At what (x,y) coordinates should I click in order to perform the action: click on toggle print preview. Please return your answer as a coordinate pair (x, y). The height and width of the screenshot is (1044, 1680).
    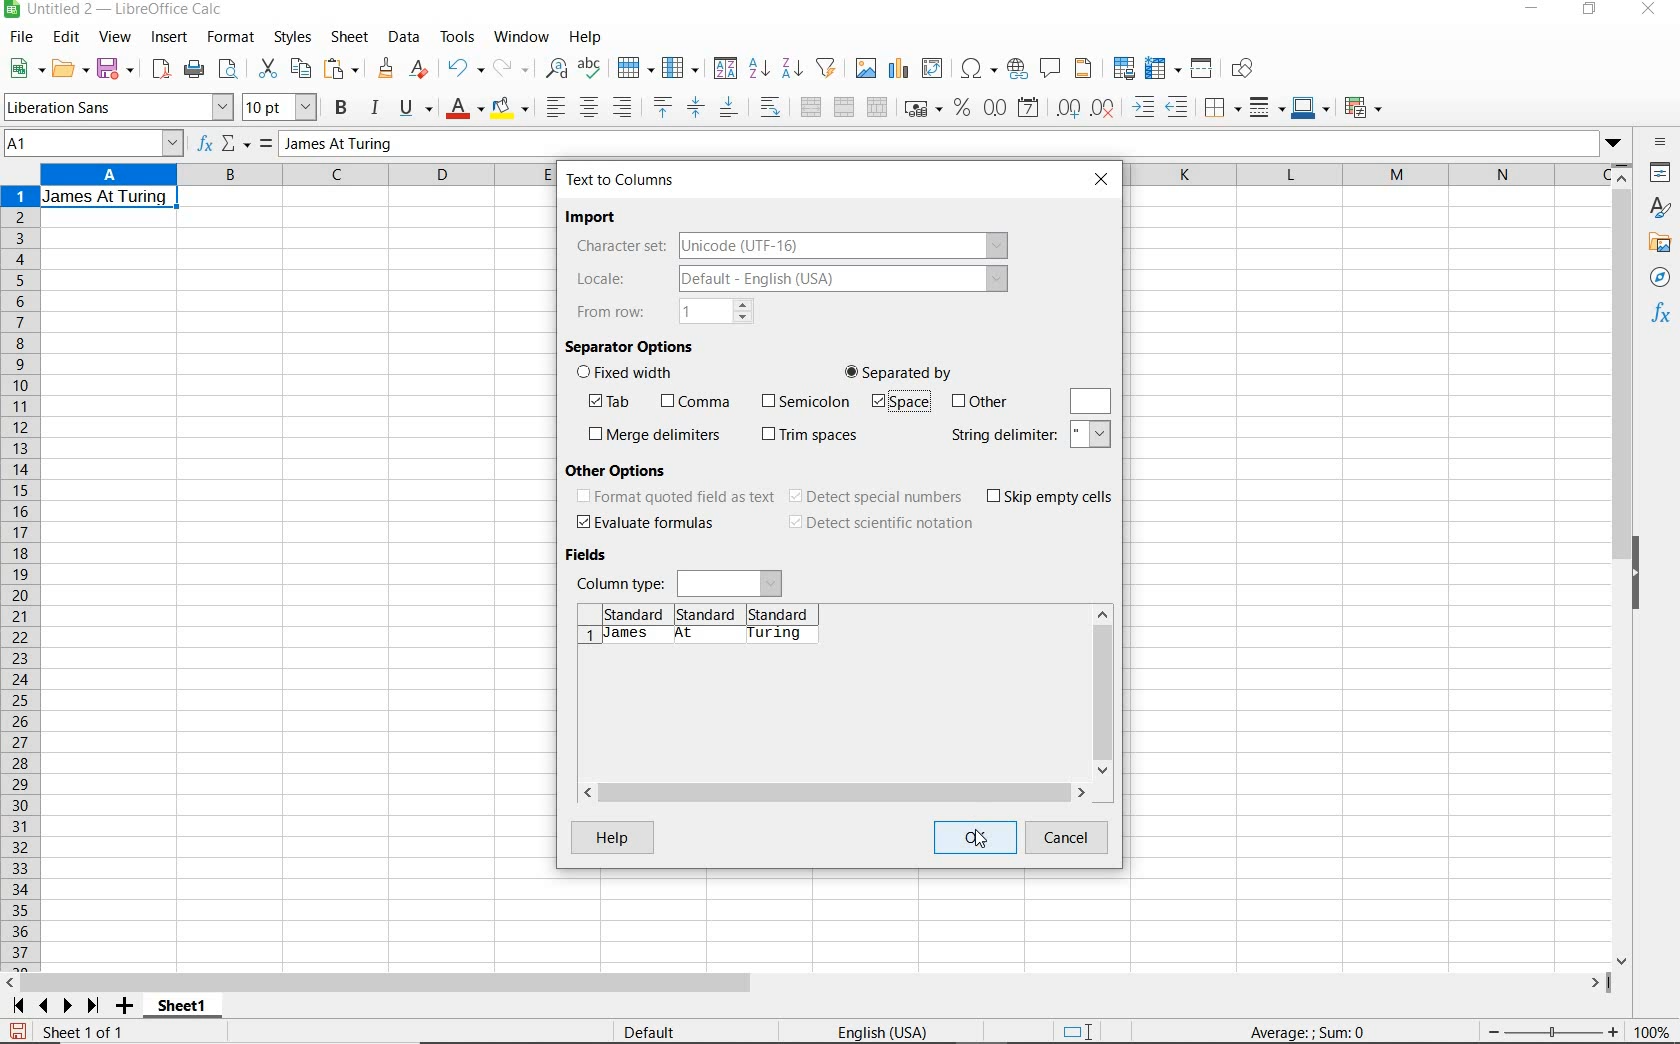
    Looking at the image, I should click on (232, 71).